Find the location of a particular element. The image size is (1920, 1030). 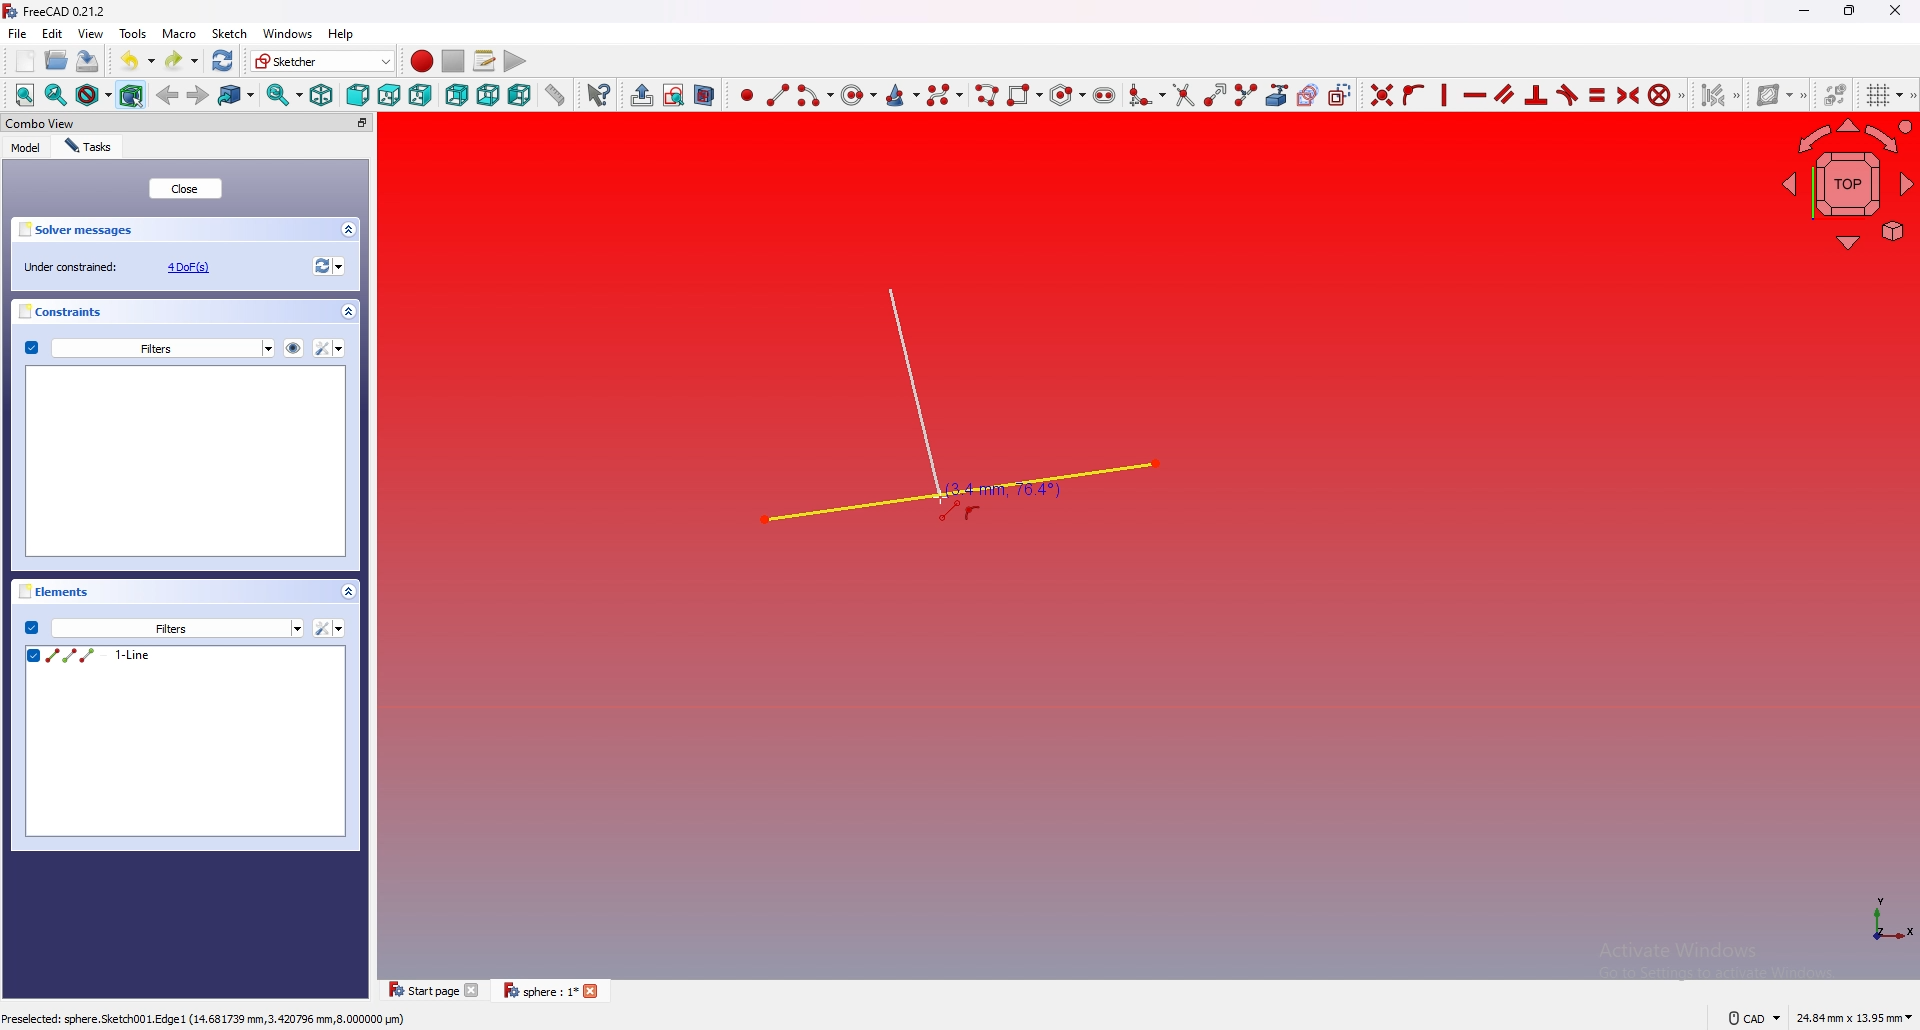

Bottom is located at coordinates (488, 94).